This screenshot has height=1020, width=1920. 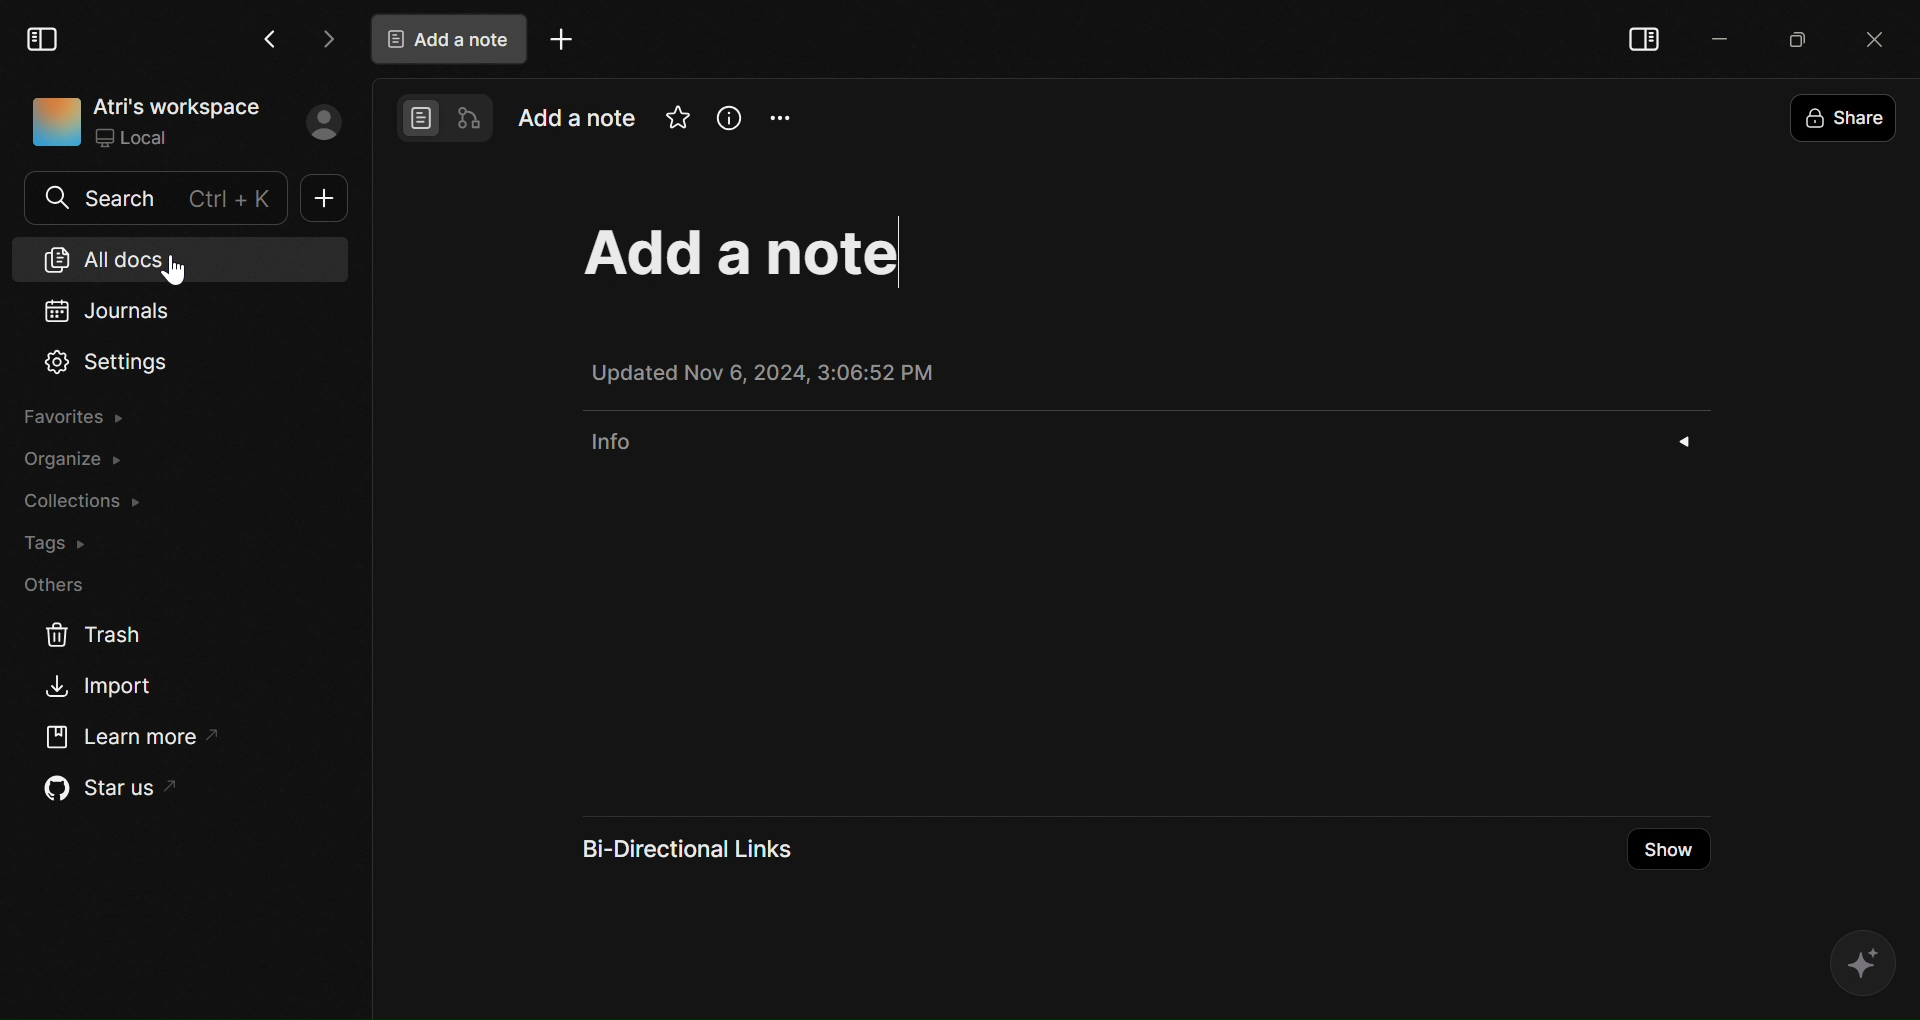 What do you see at coordinates (102, 787) in the screenshot?
I see `Star us` at bounding box center [102, 787].